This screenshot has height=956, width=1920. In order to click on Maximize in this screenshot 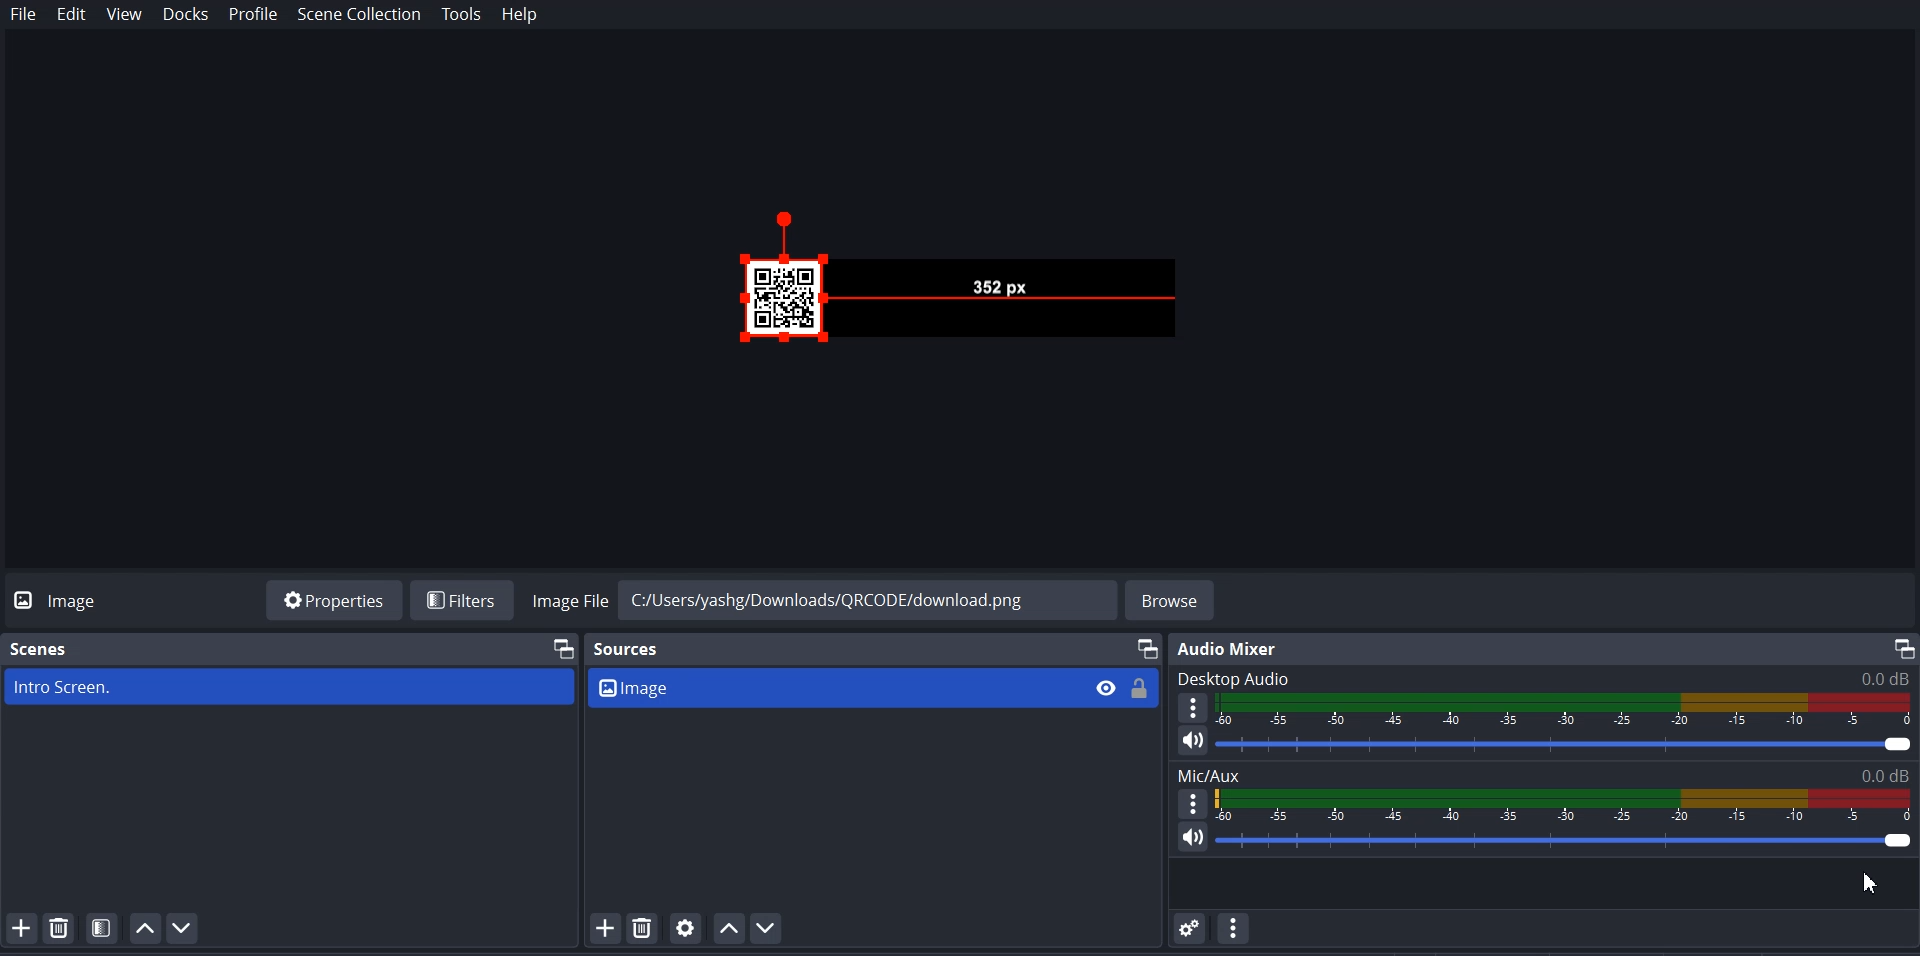, I will do `click(1902, 648)`.